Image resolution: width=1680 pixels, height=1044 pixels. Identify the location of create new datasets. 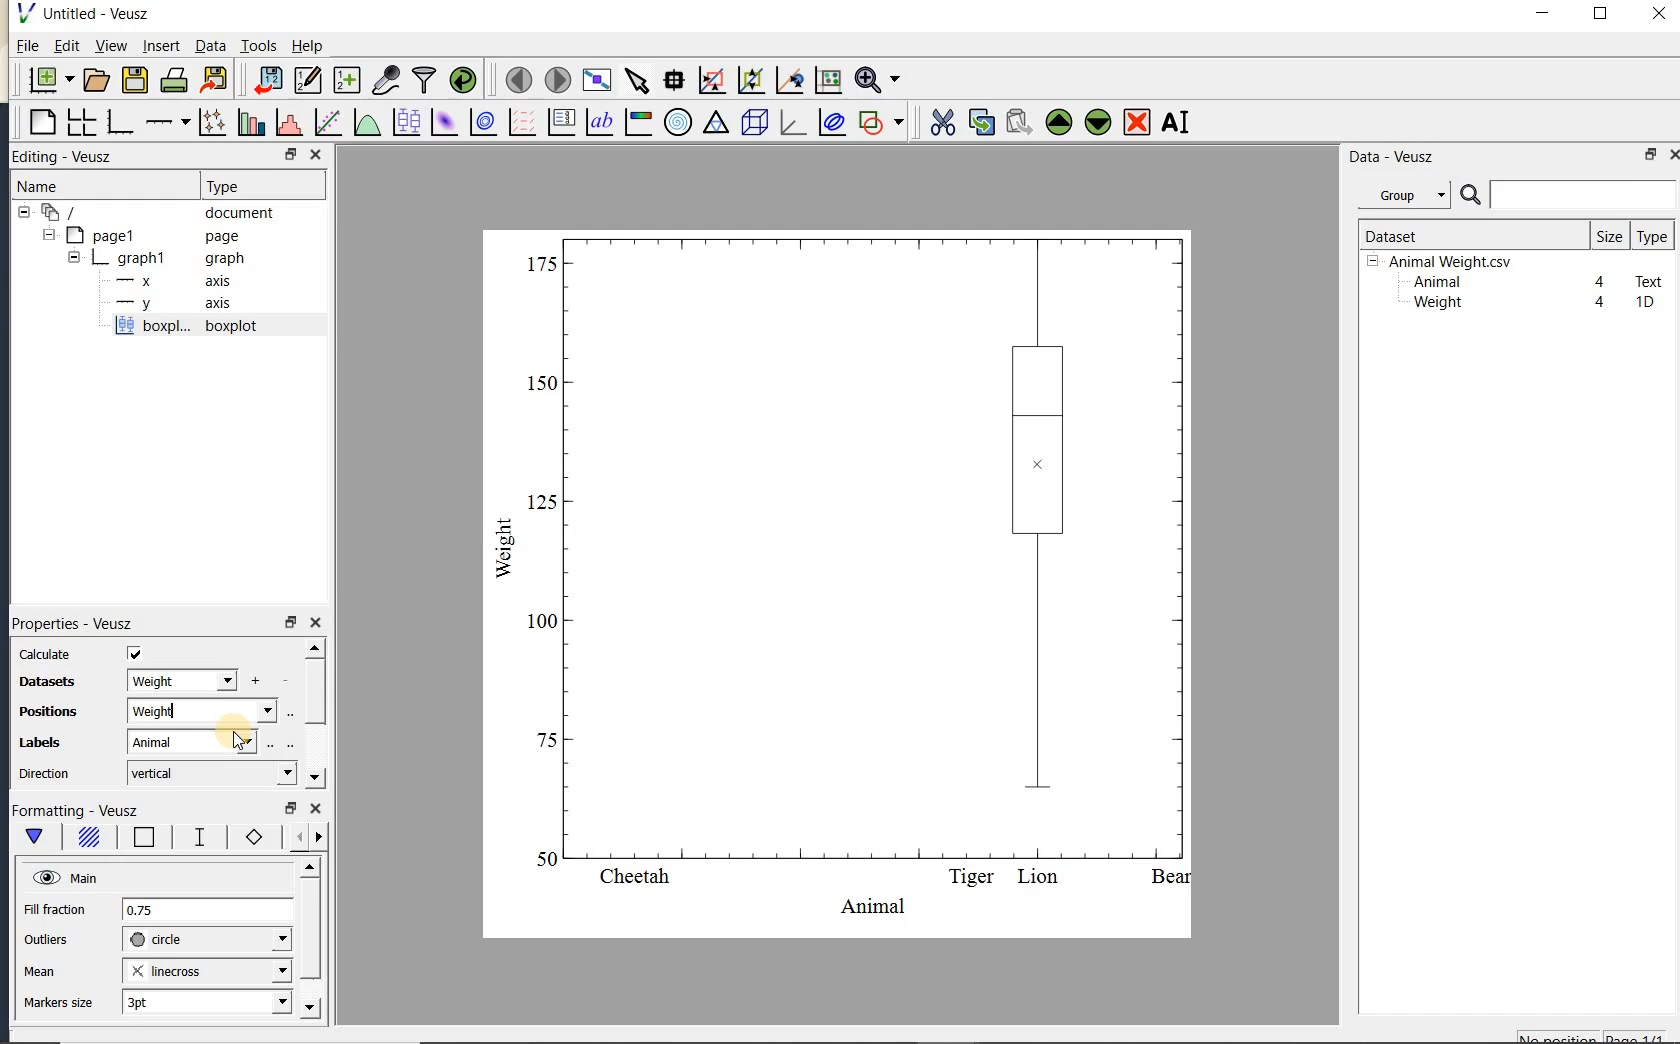
(347, 78).